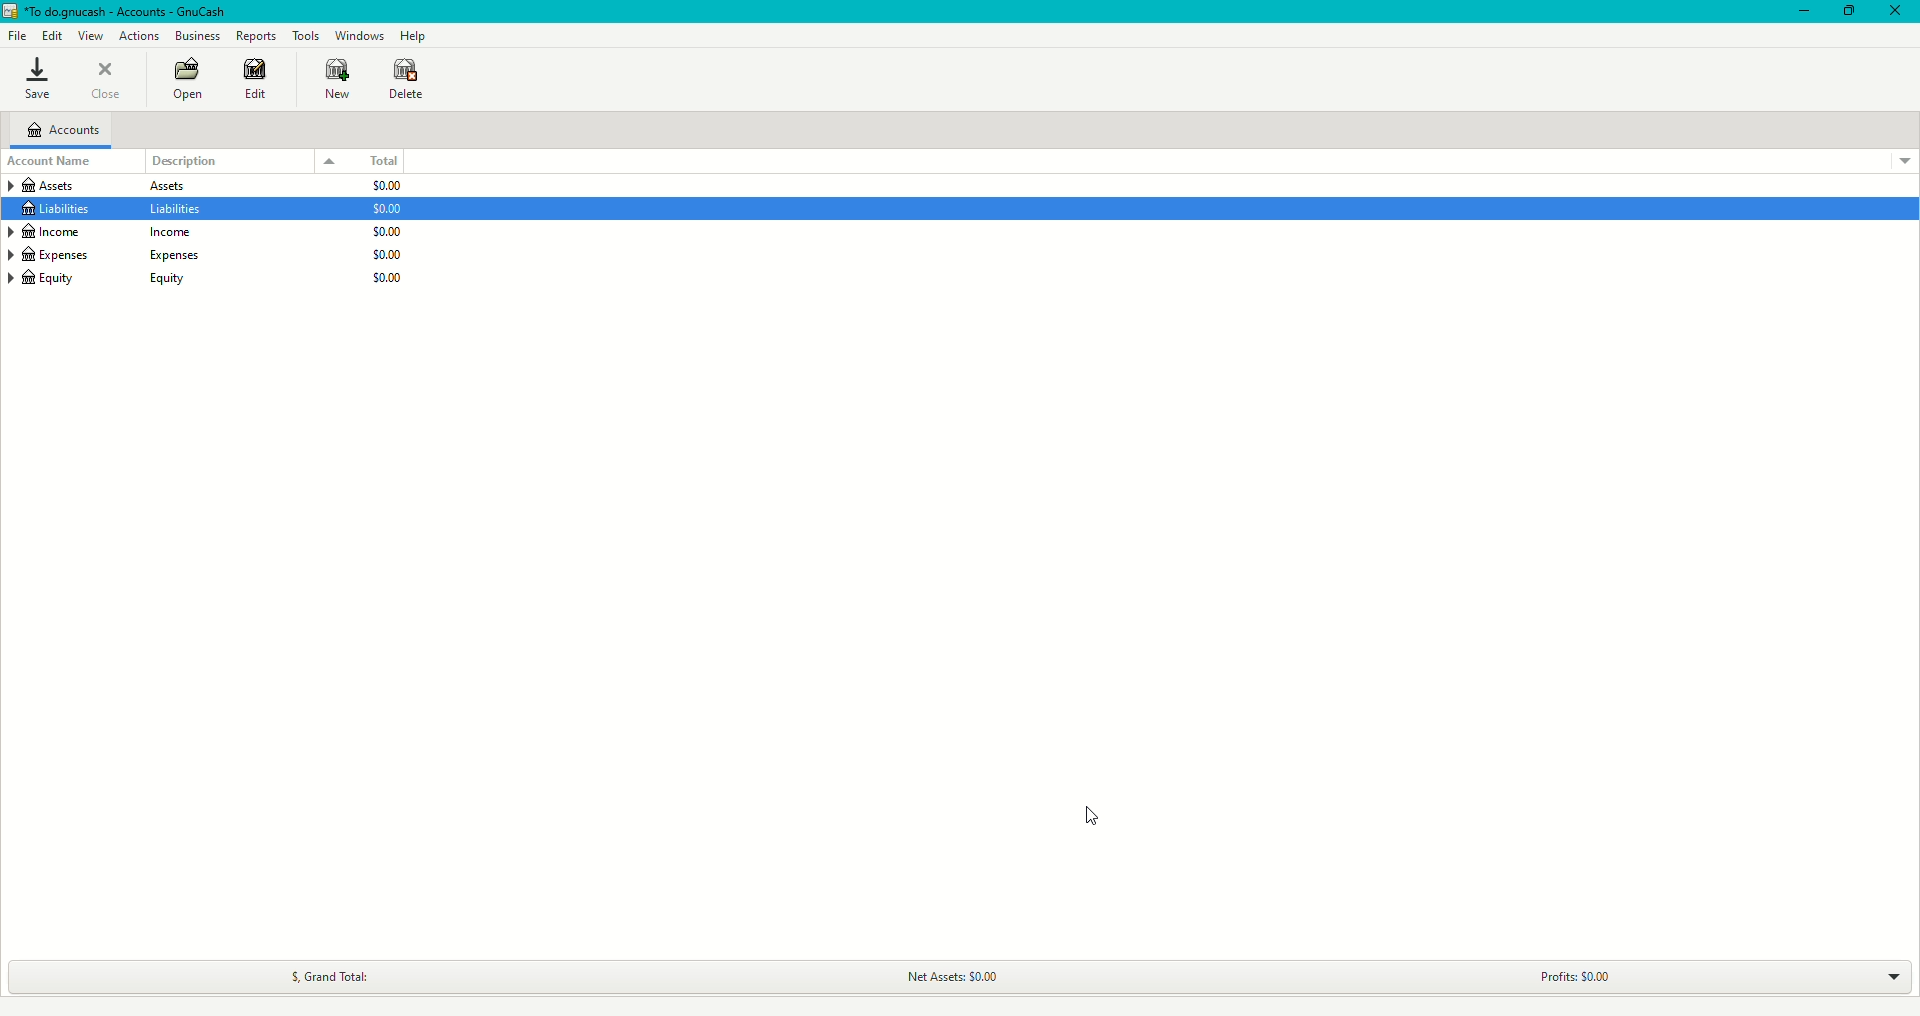 Image resolution: width=1920 pixels, height=1016 pixels. I want to click on Income, so click(119, 234).